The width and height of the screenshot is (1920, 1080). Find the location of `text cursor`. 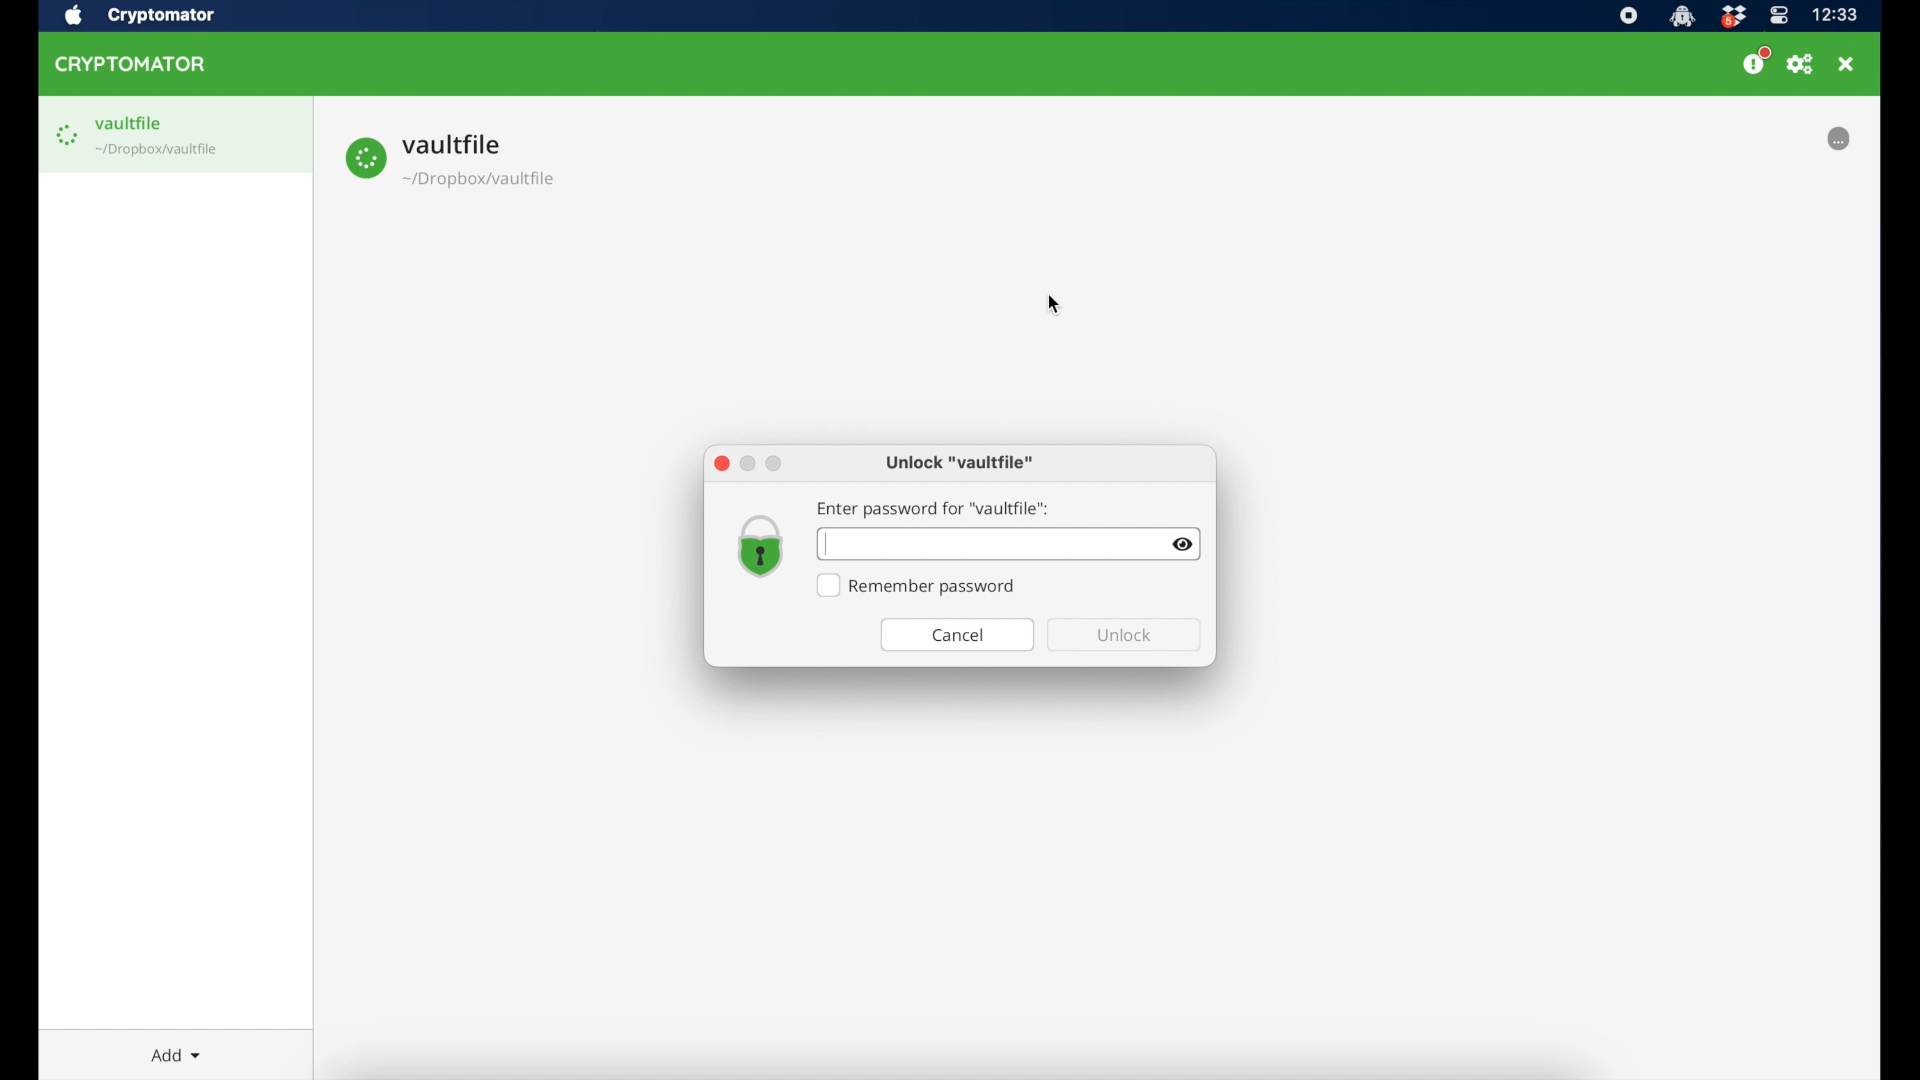

text cursor is located at coordinates (827, 543).